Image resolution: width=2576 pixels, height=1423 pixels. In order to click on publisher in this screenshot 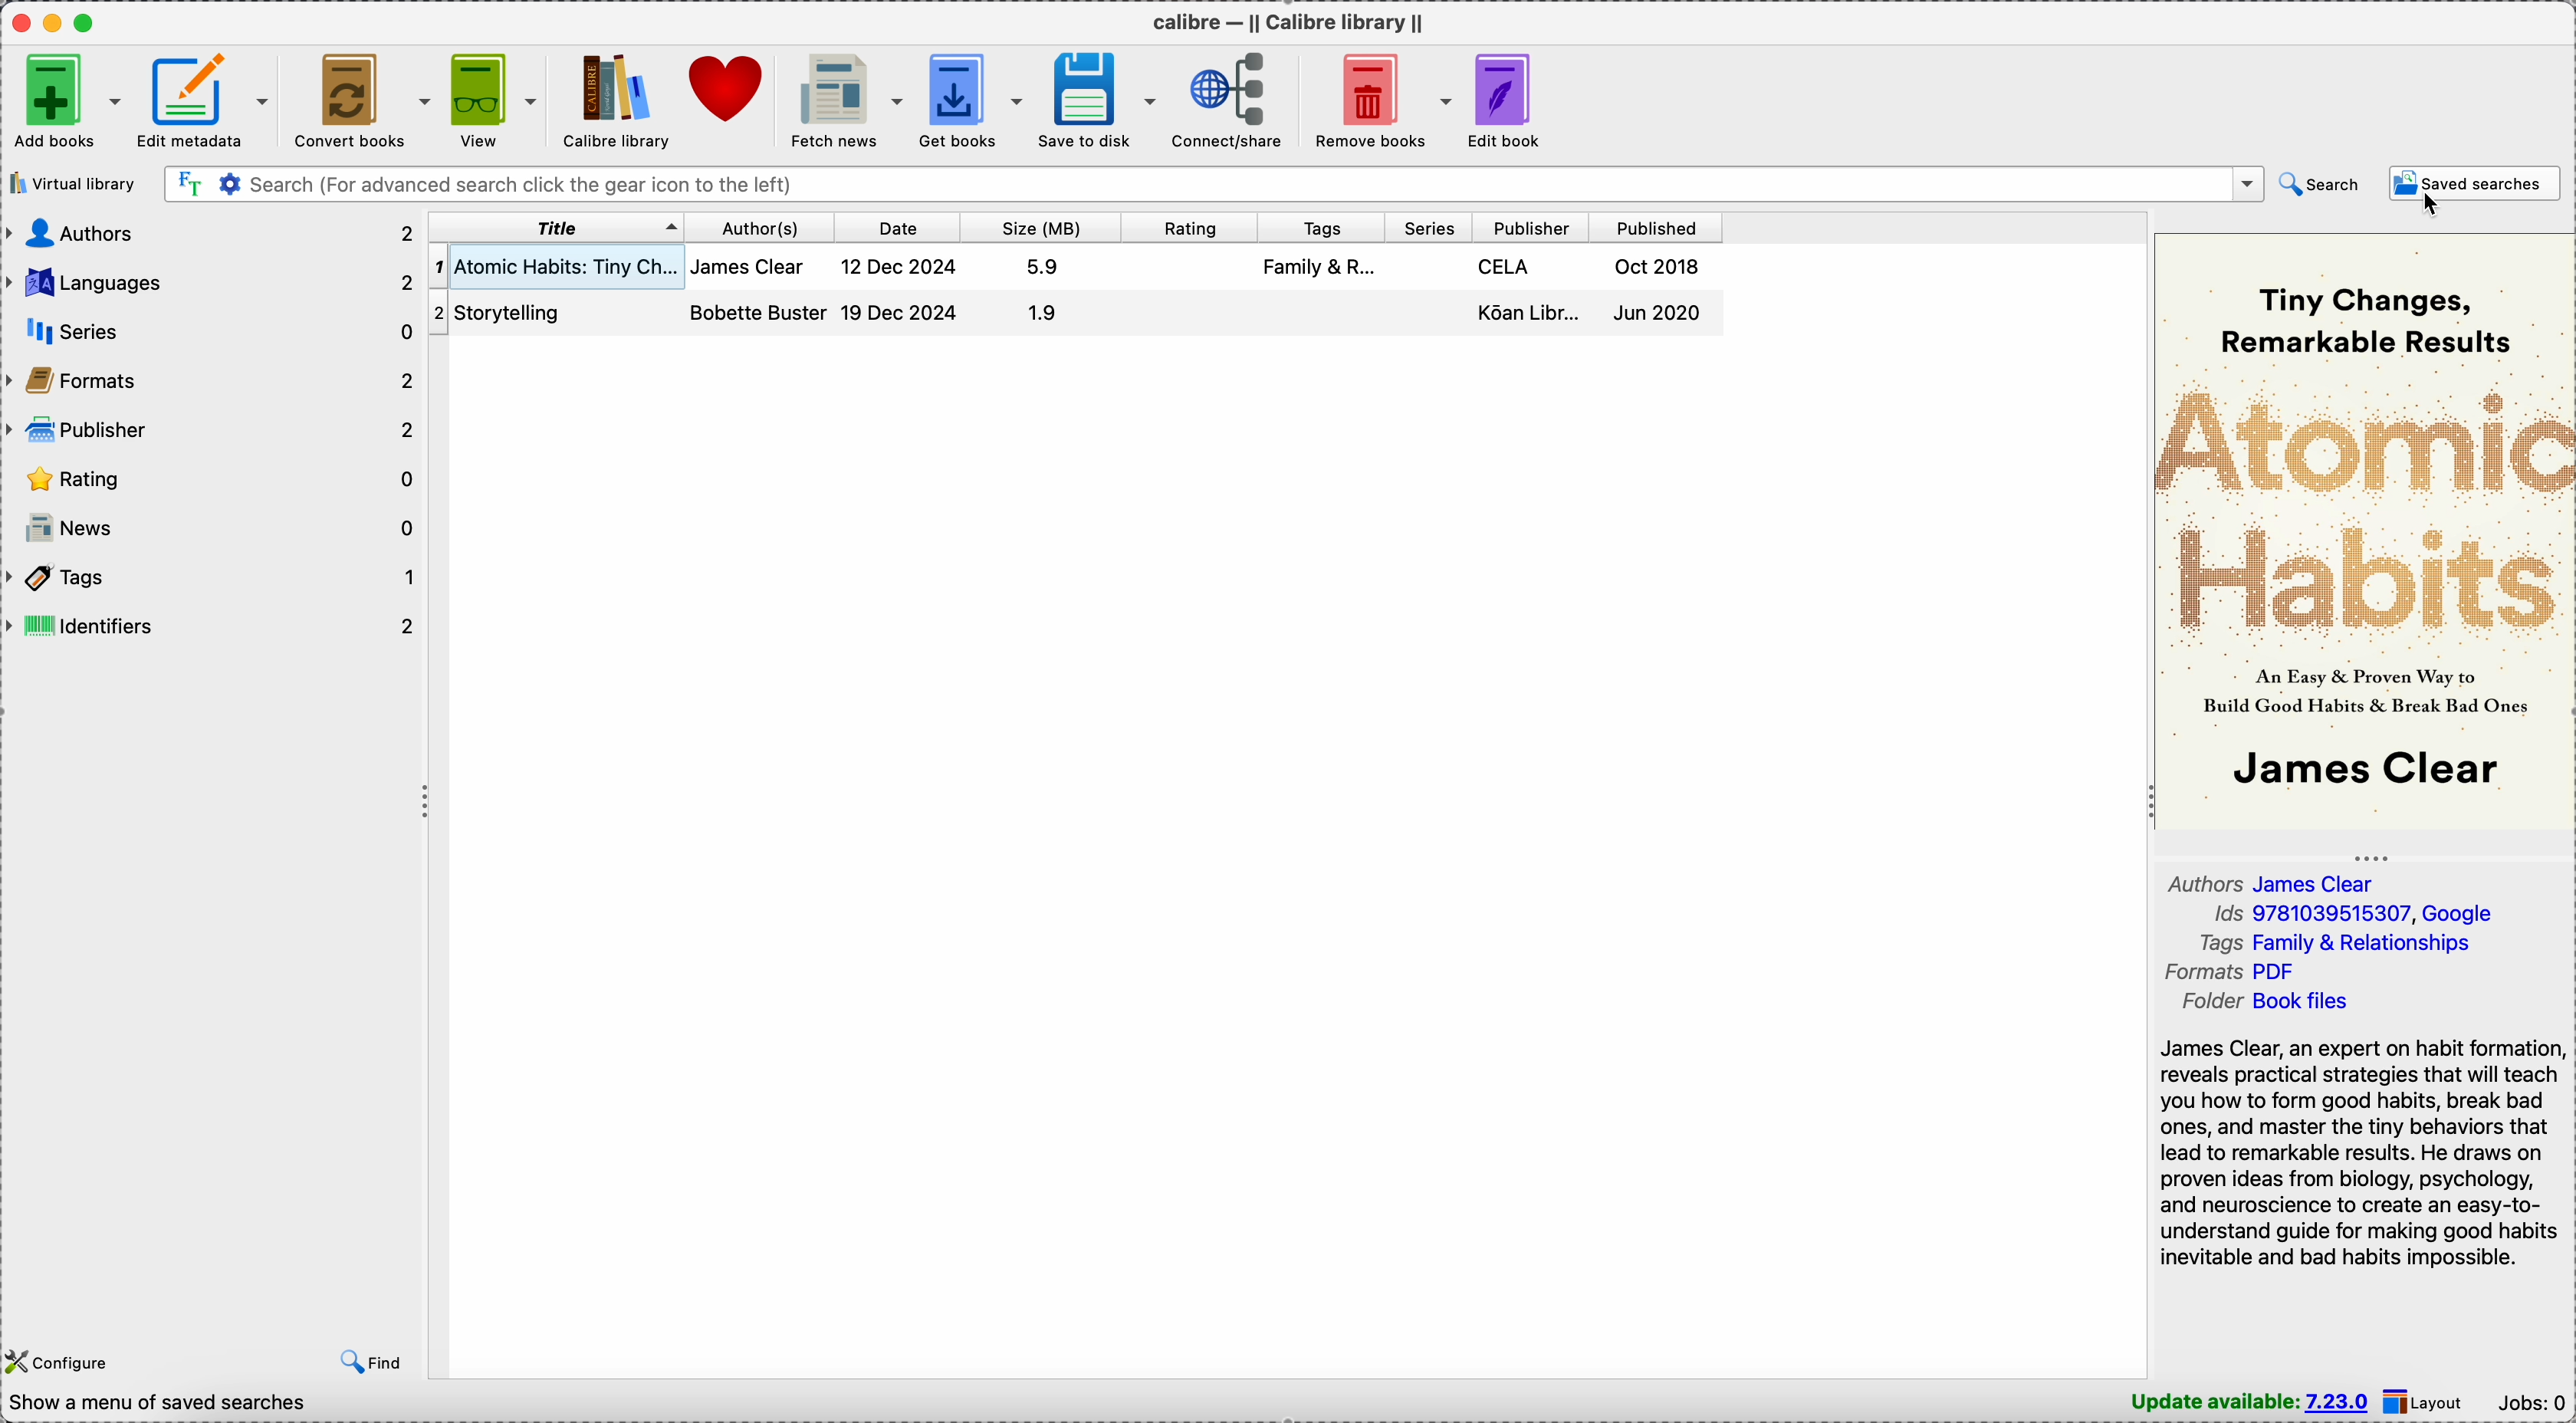, I will do `click(209, 432)`.